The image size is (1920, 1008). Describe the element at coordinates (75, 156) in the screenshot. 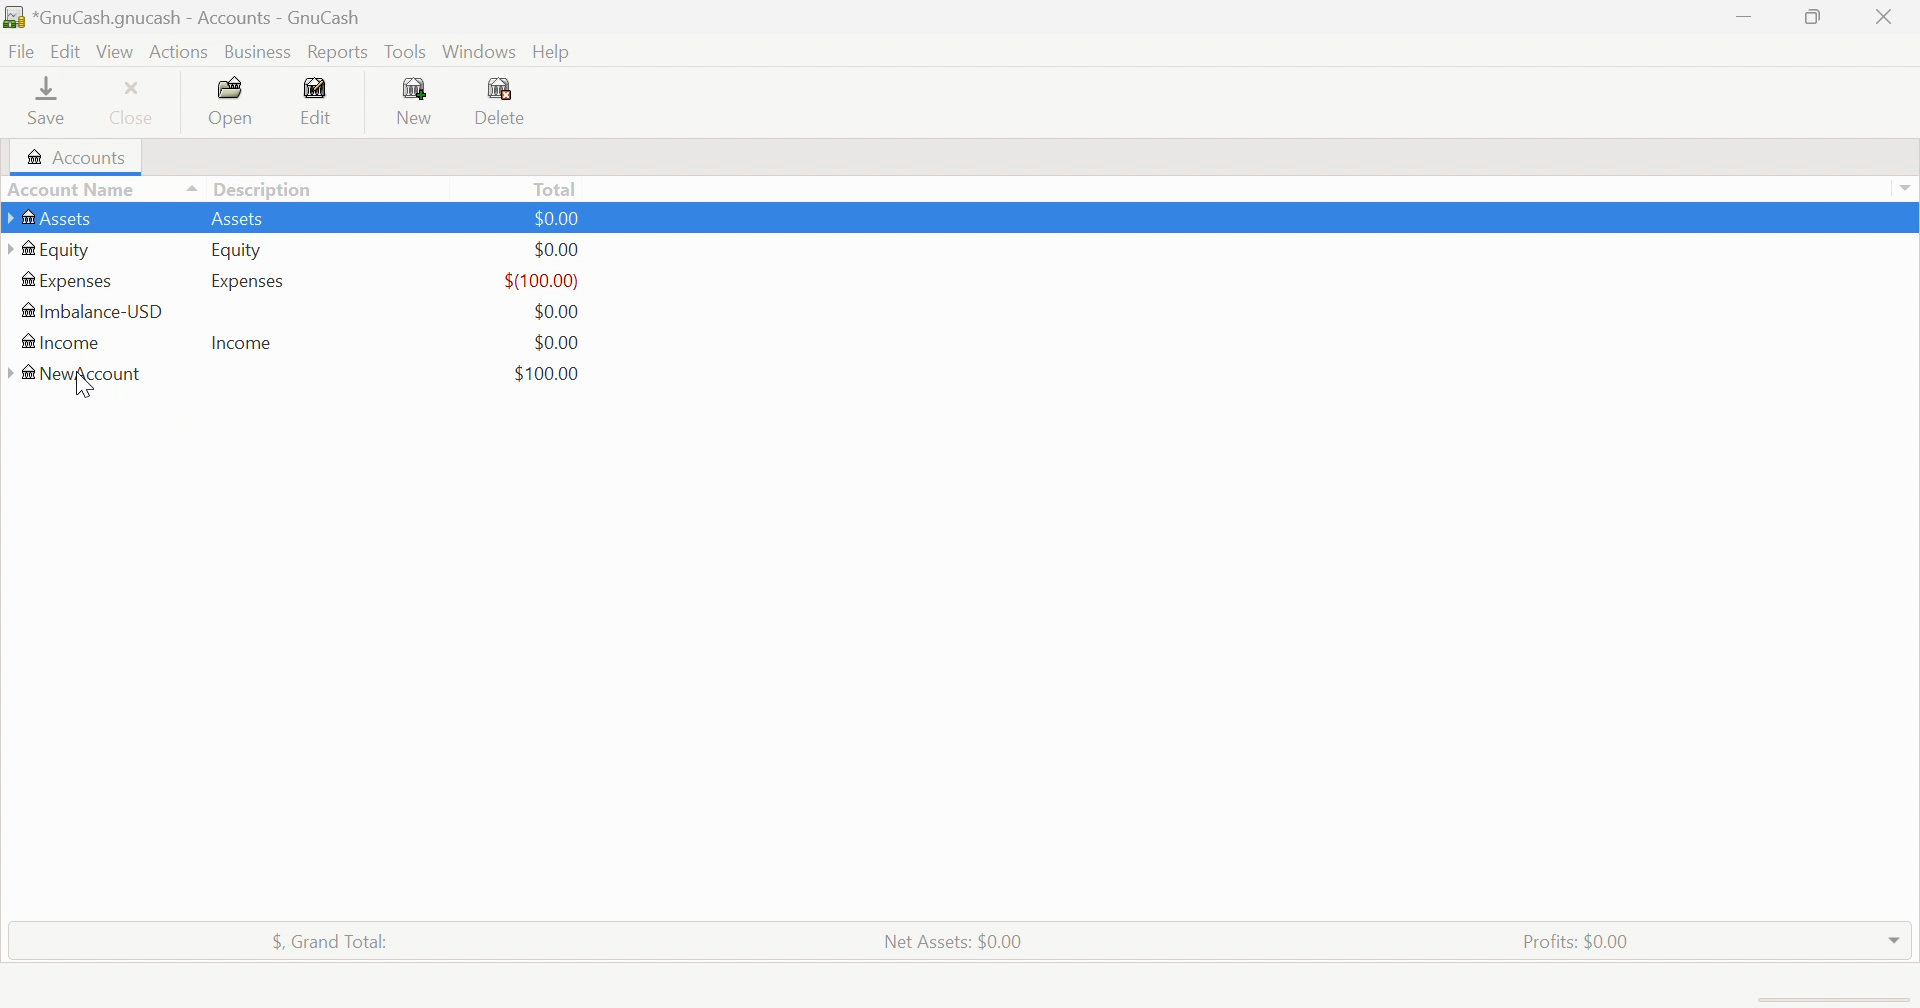

I see `Accounts` at that location.